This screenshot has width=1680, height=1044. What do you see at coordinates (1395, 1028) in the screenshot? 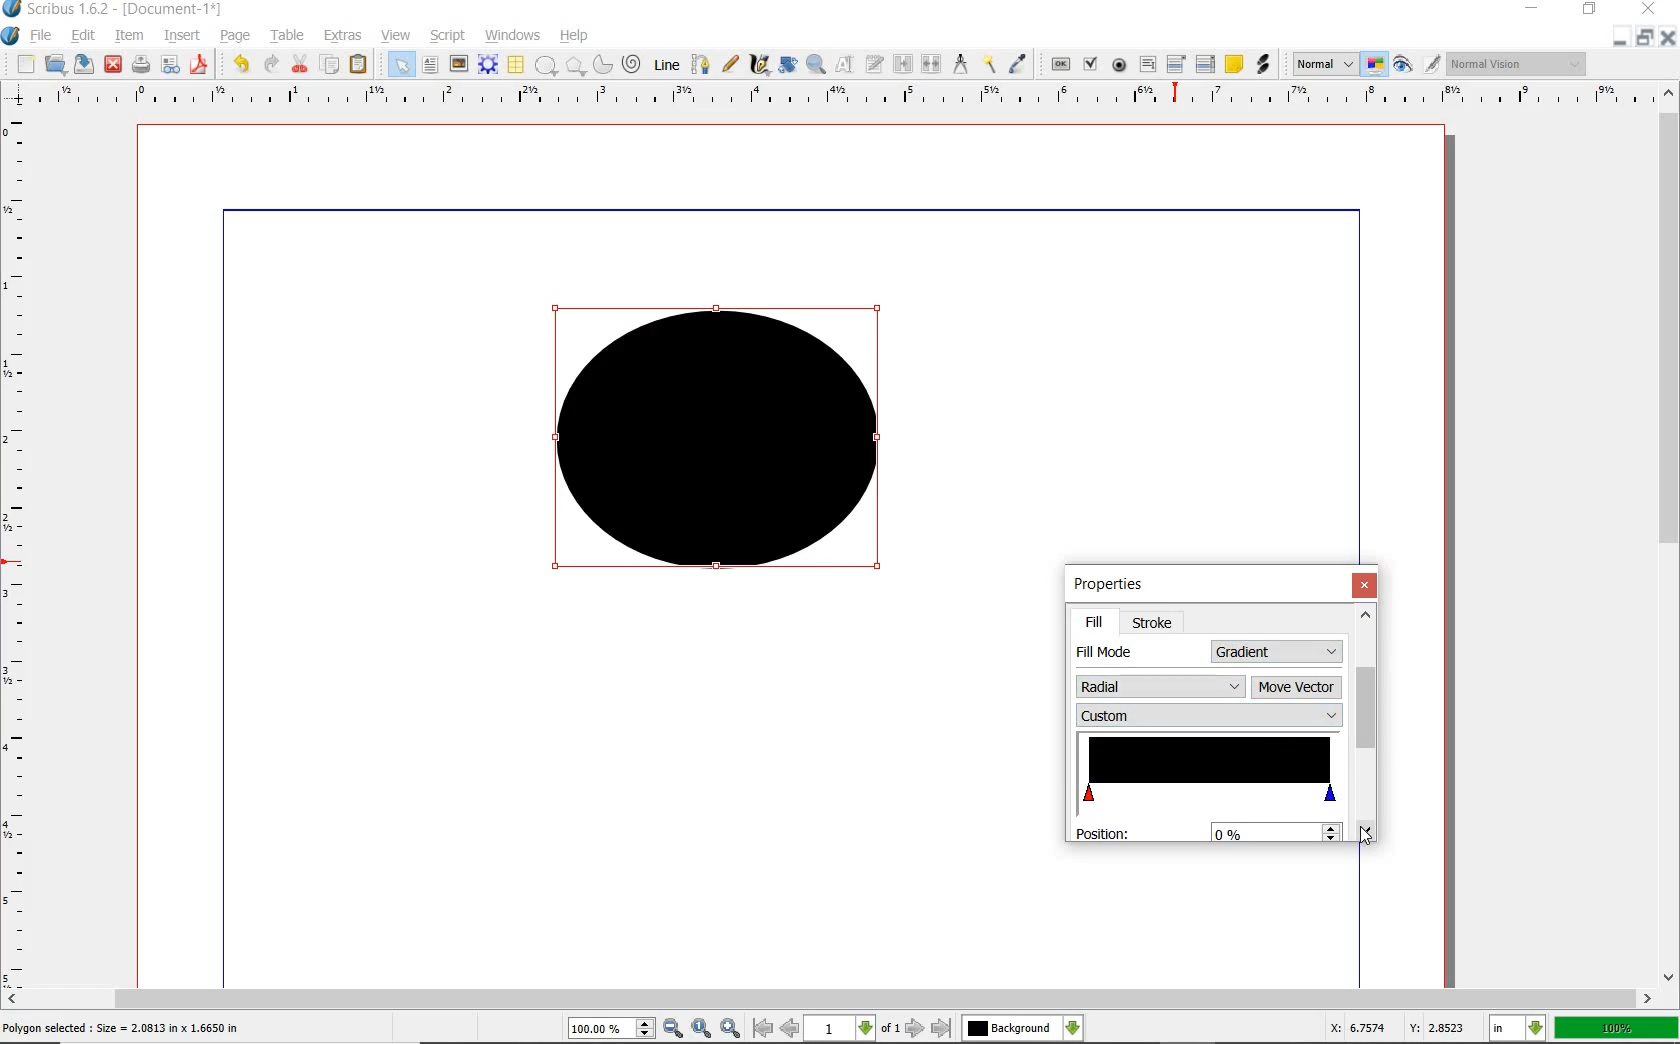
I see `coordinates` at bounding box center [1395, 1028].